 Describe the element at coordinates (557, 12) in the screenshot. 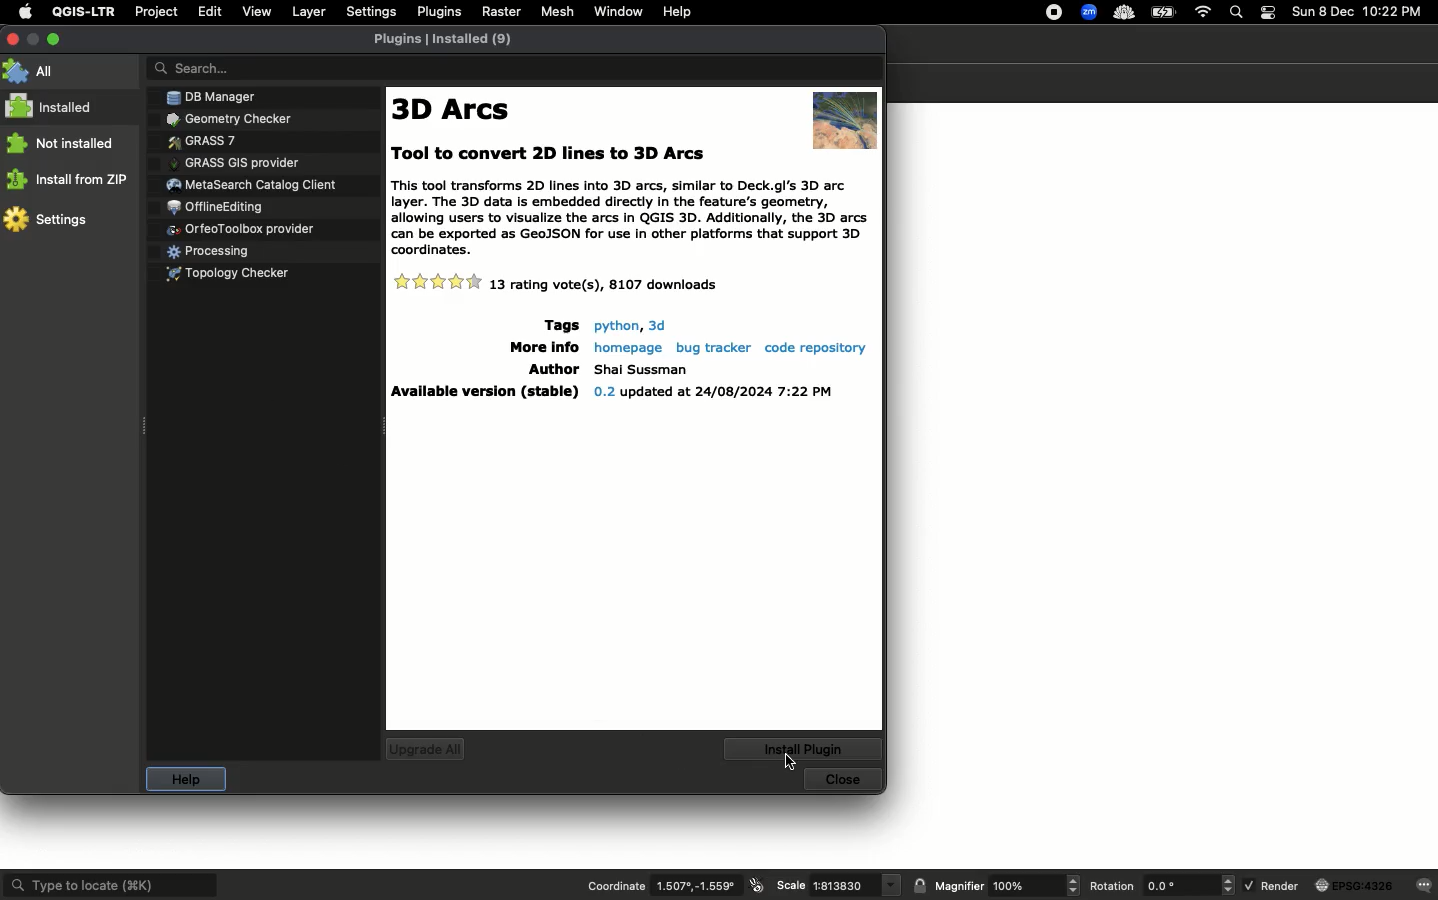

I see `Mesh` at that location.